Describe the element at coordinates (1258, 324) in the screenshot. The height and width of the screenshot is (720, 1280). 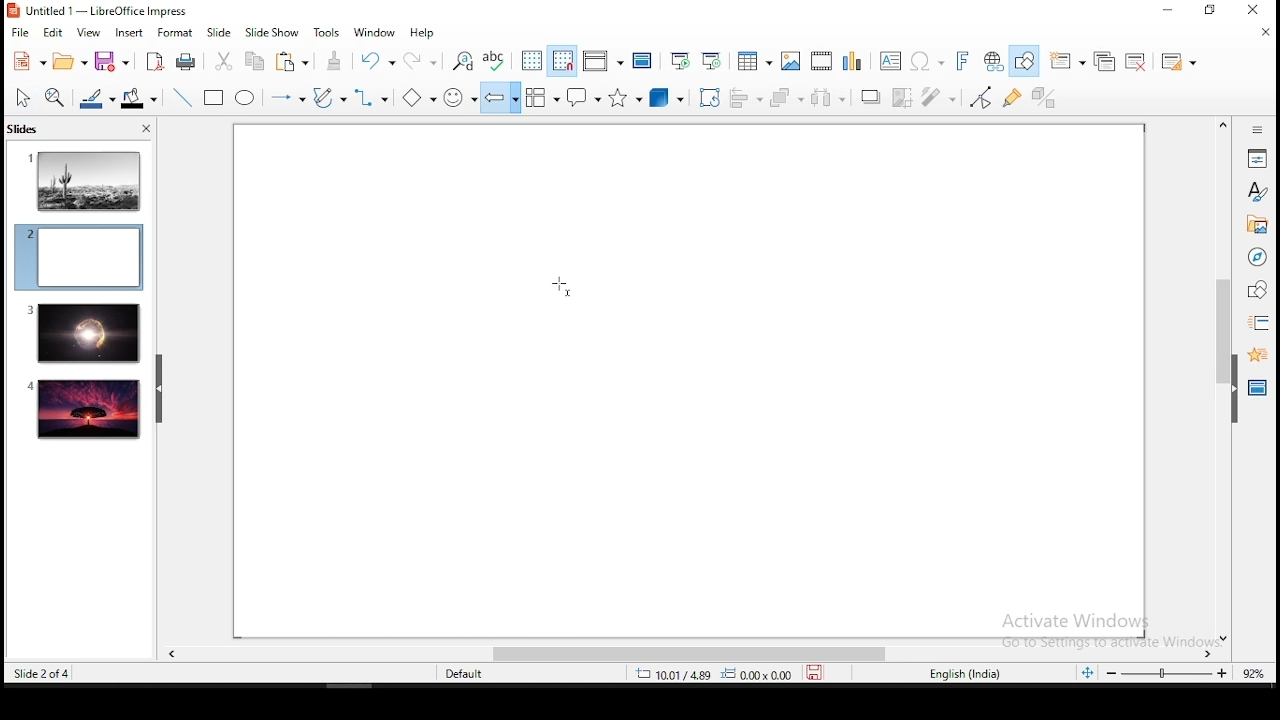
I see `slide transition` at that location.